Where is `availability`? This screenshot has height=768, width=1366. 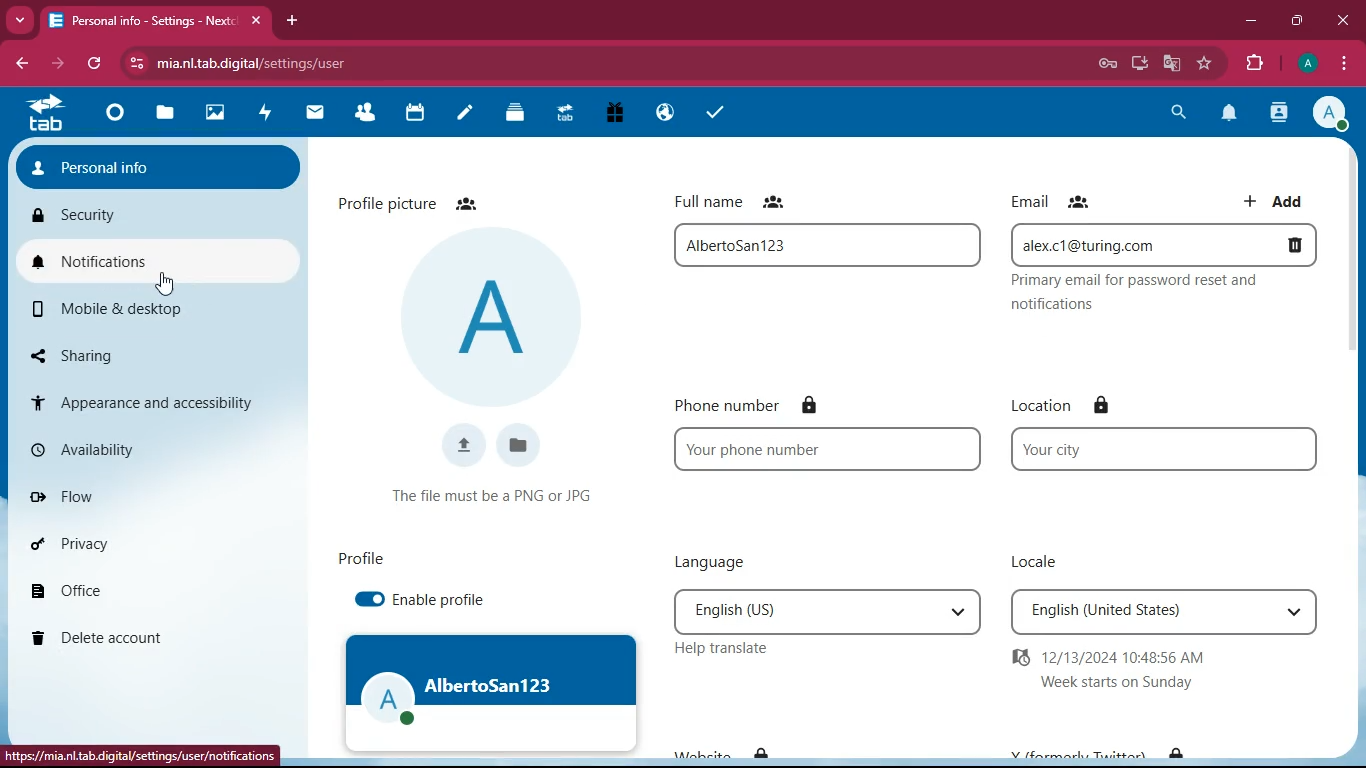 availability is located at coordinates (159, 451).